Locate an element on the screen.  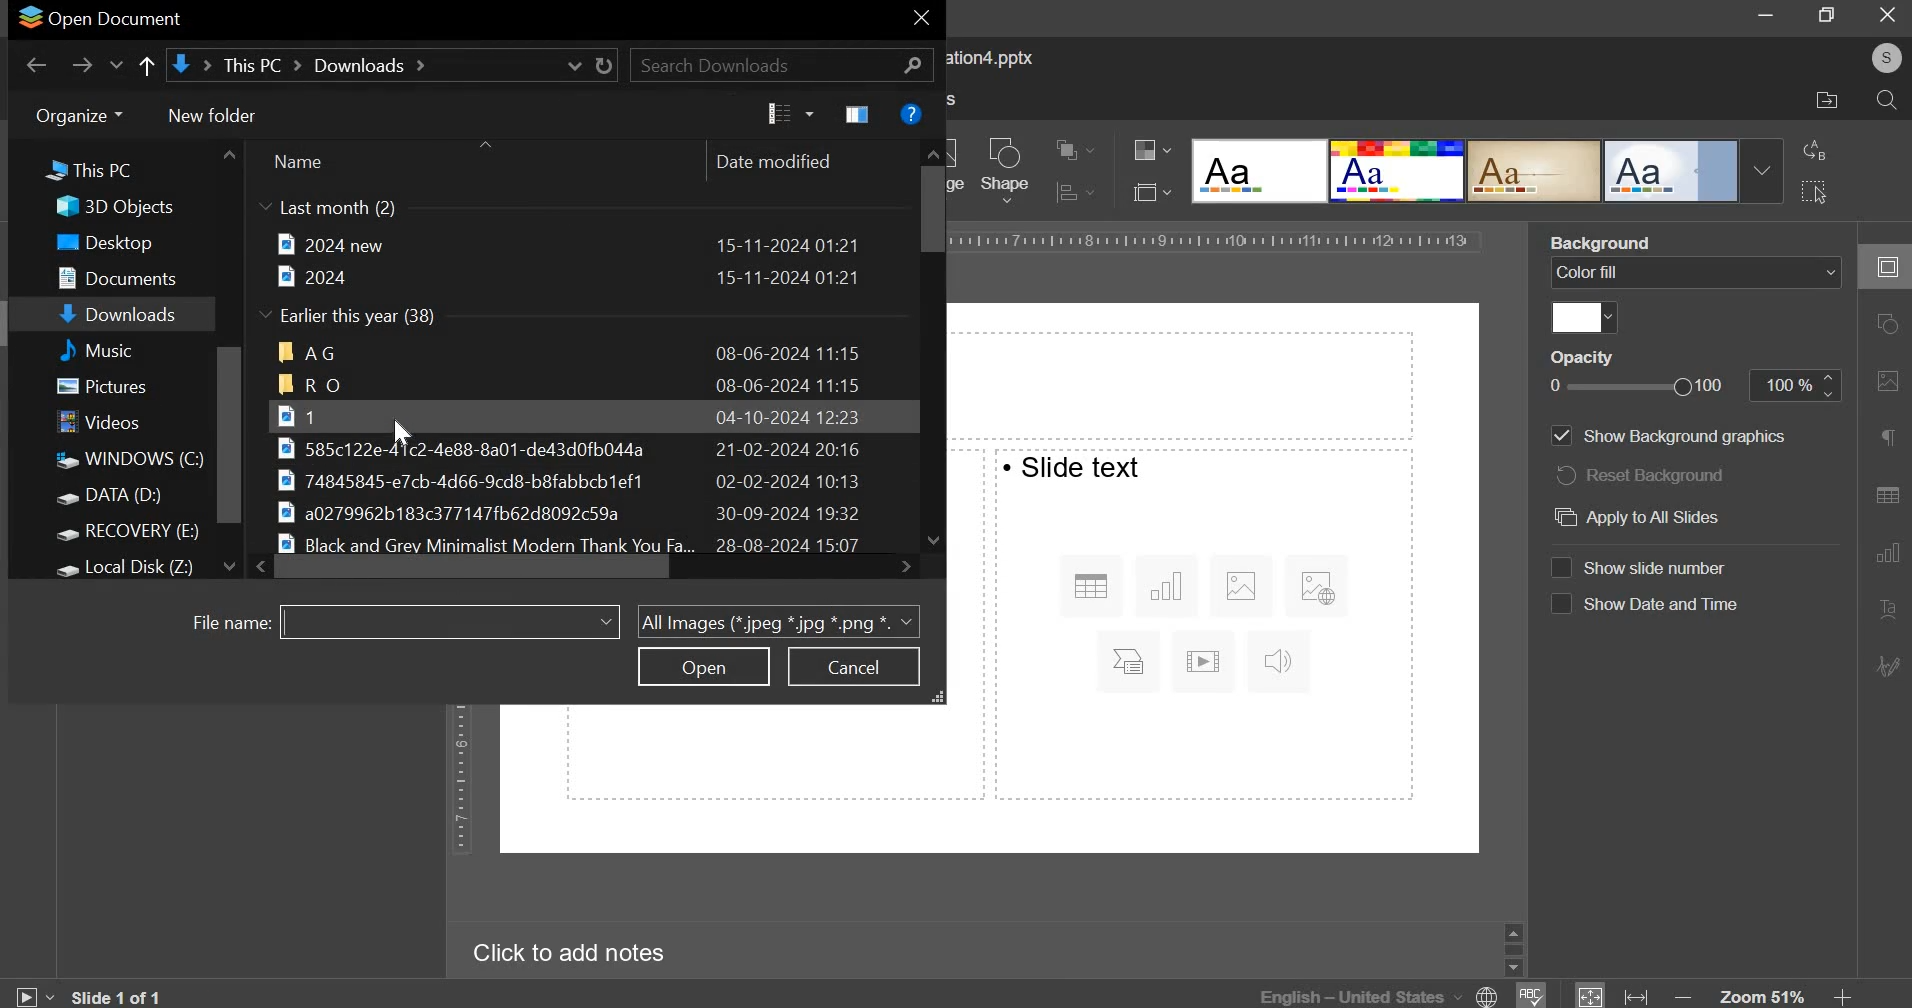
Folder  is located at coordinates (572, 352).